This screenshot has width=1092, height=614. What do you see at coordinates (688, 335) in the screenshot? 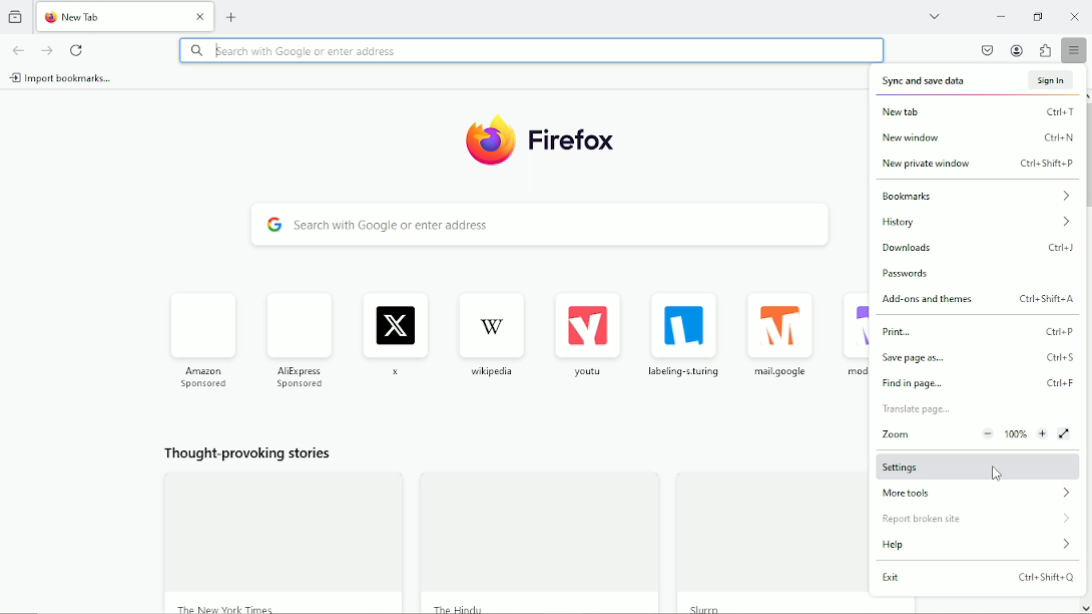
I see `labeling turing` at bounding box center [688, 335].